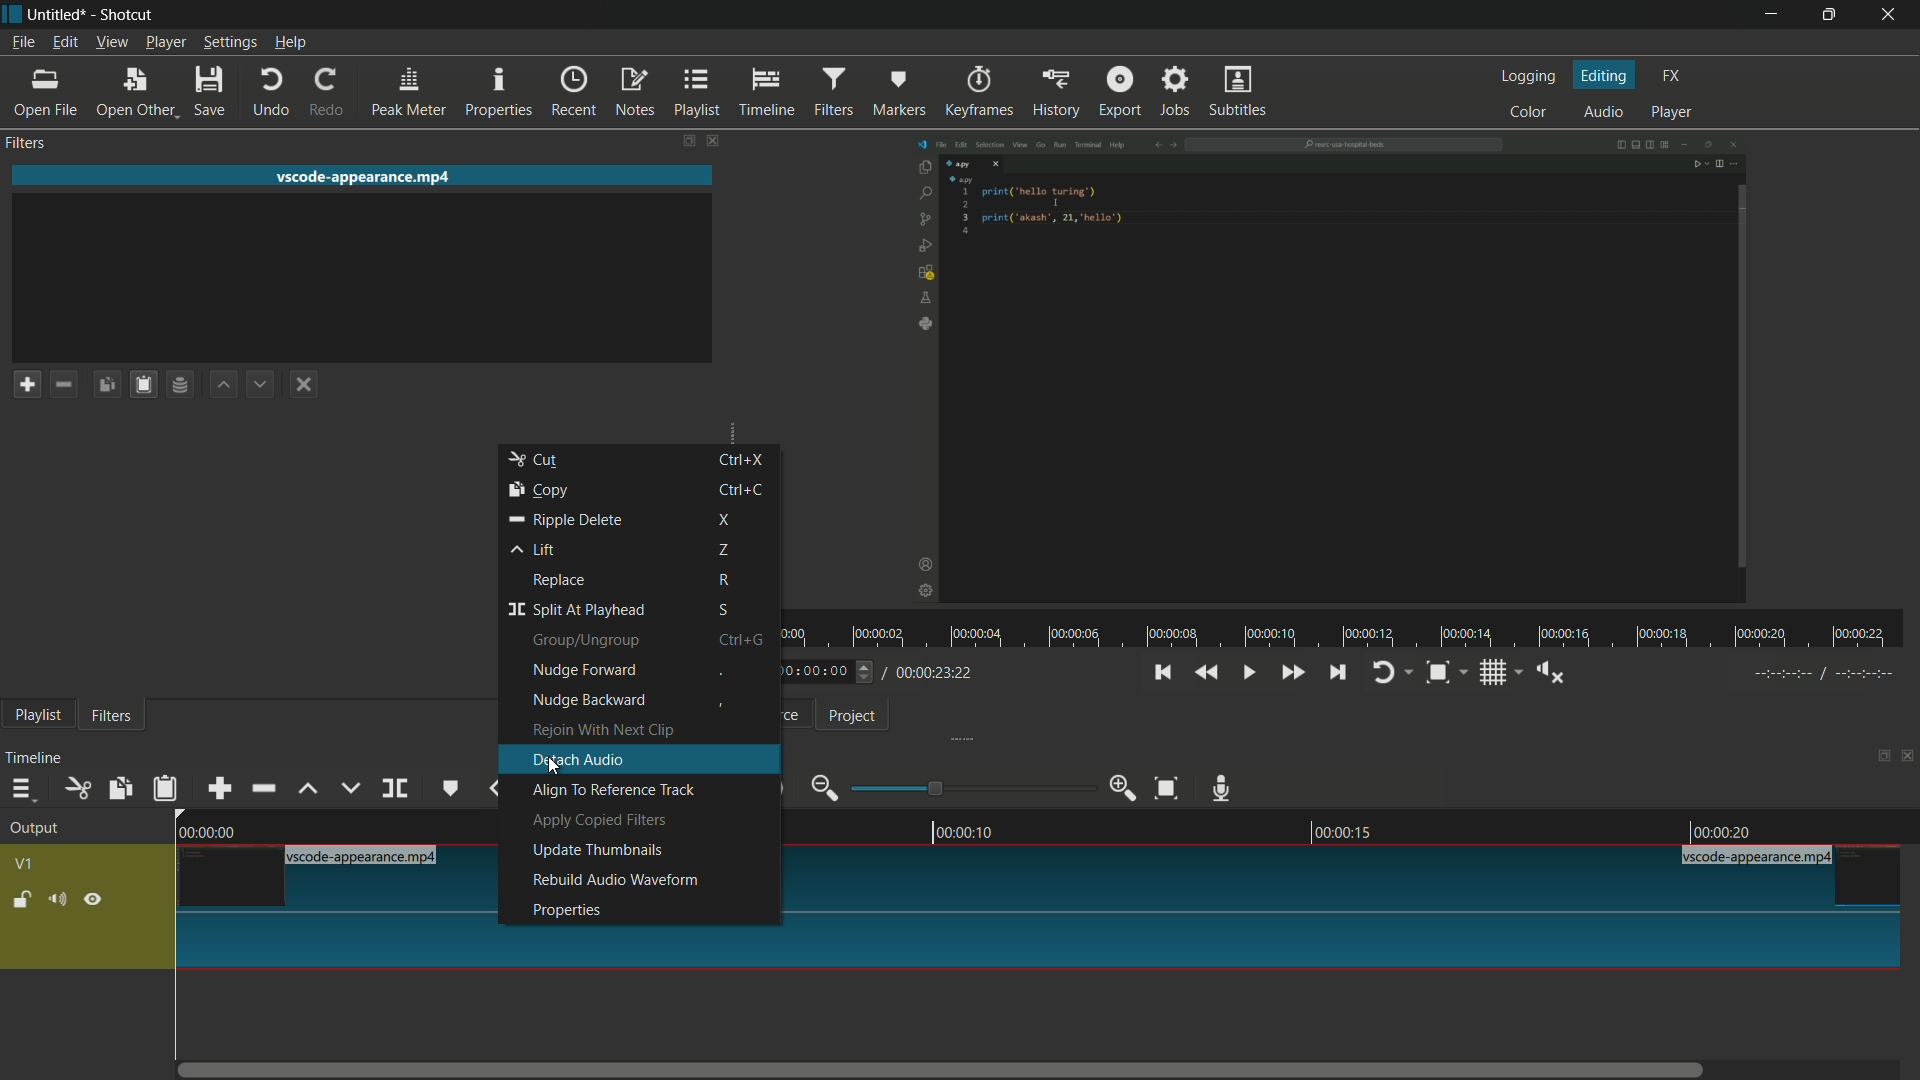 The image size is (1920, 1080). Describe the element at coordinates (575, 610) in the screenshot. I see `split at playhead` at that location.